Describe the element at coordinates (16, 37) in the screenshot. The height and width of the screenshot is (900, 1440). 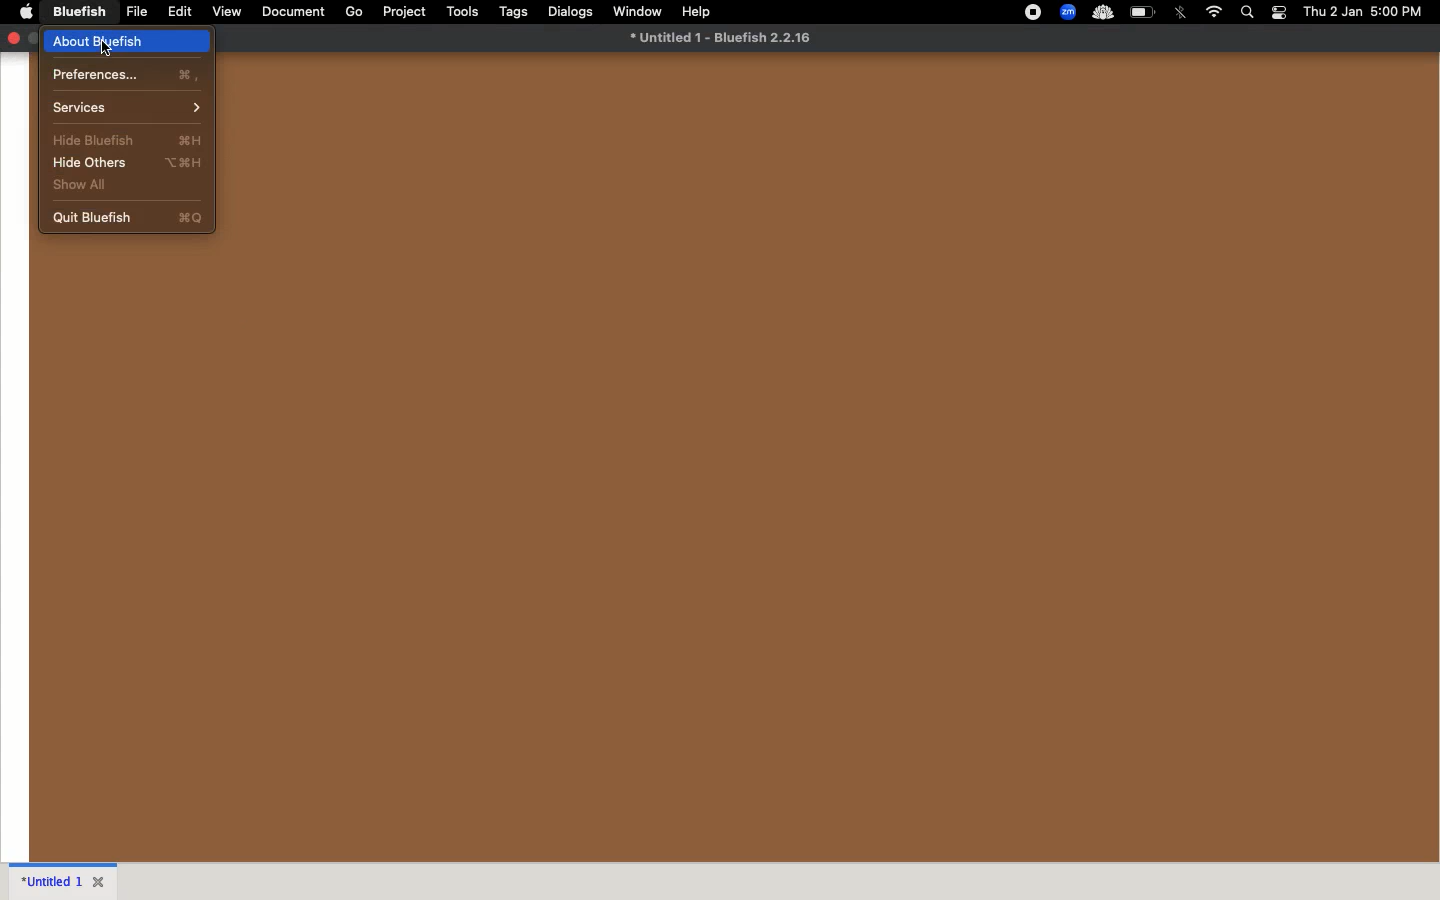
I see `close` at that location.